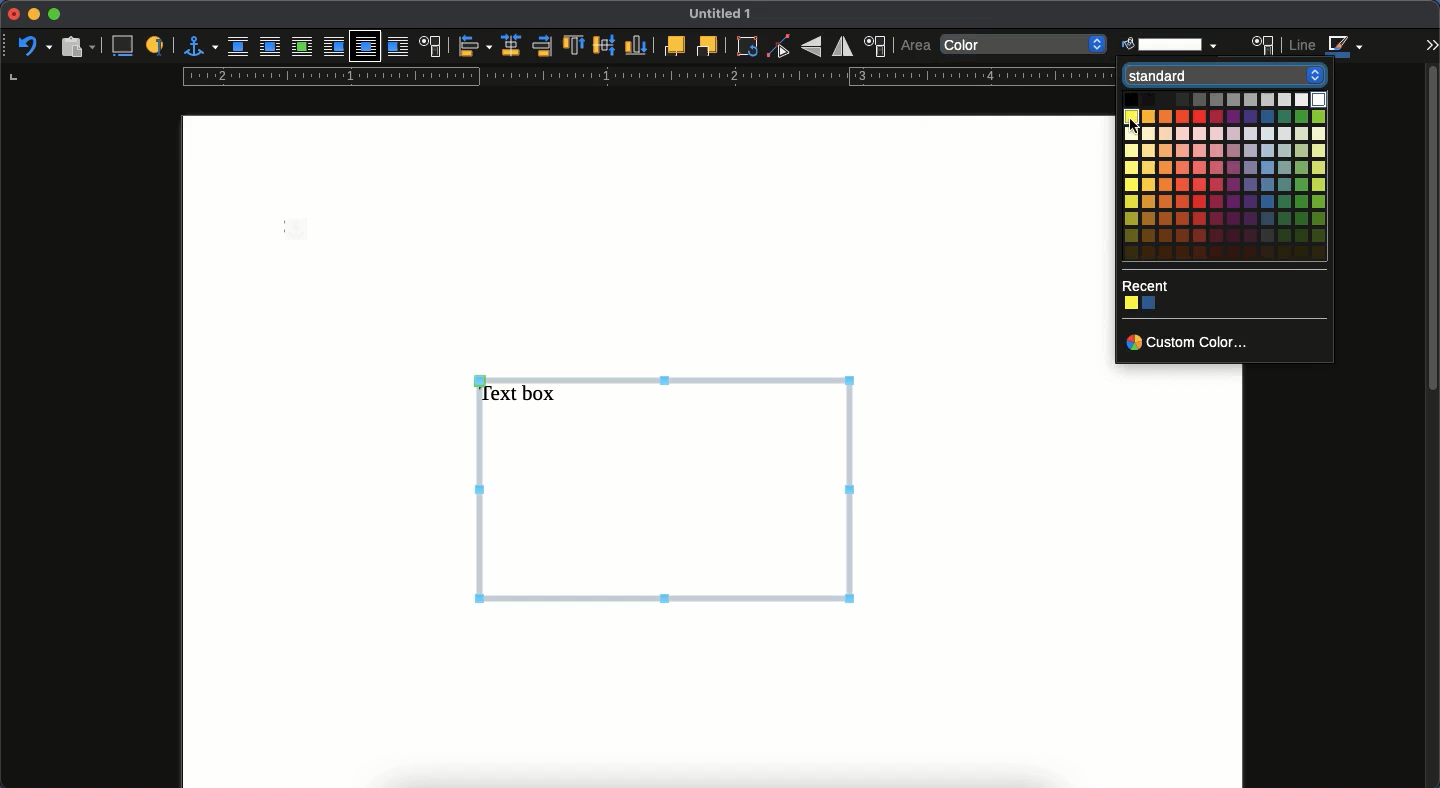  What do you see at coordinates (637, 46) in the screenshot?
I see `bottom` at bounding box center [637, 46].